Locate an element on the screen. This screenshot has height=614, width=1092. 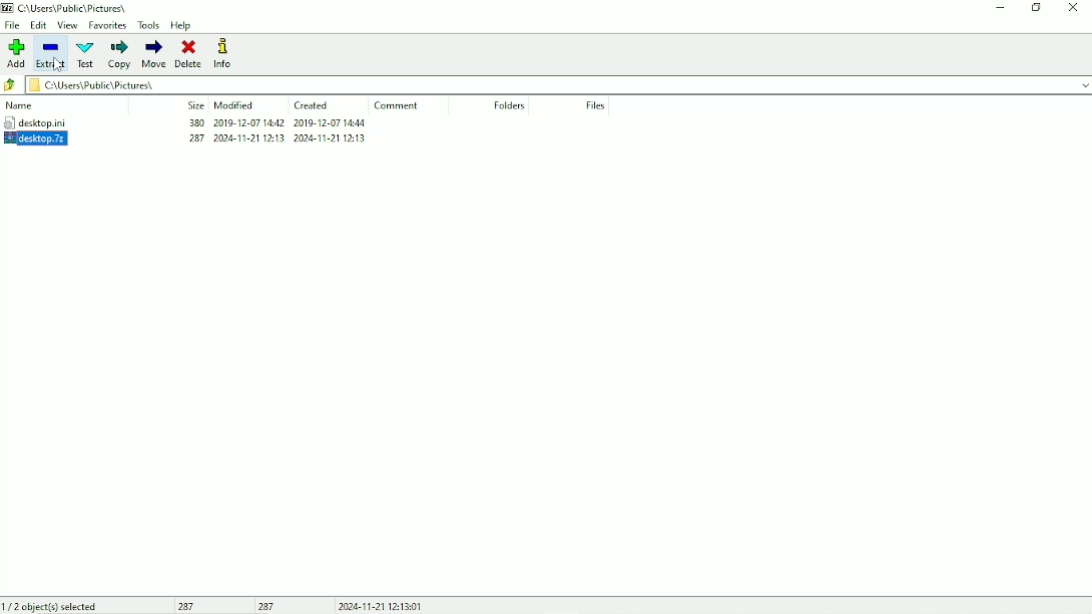
Restore down is located at coordinates (1035, 8).